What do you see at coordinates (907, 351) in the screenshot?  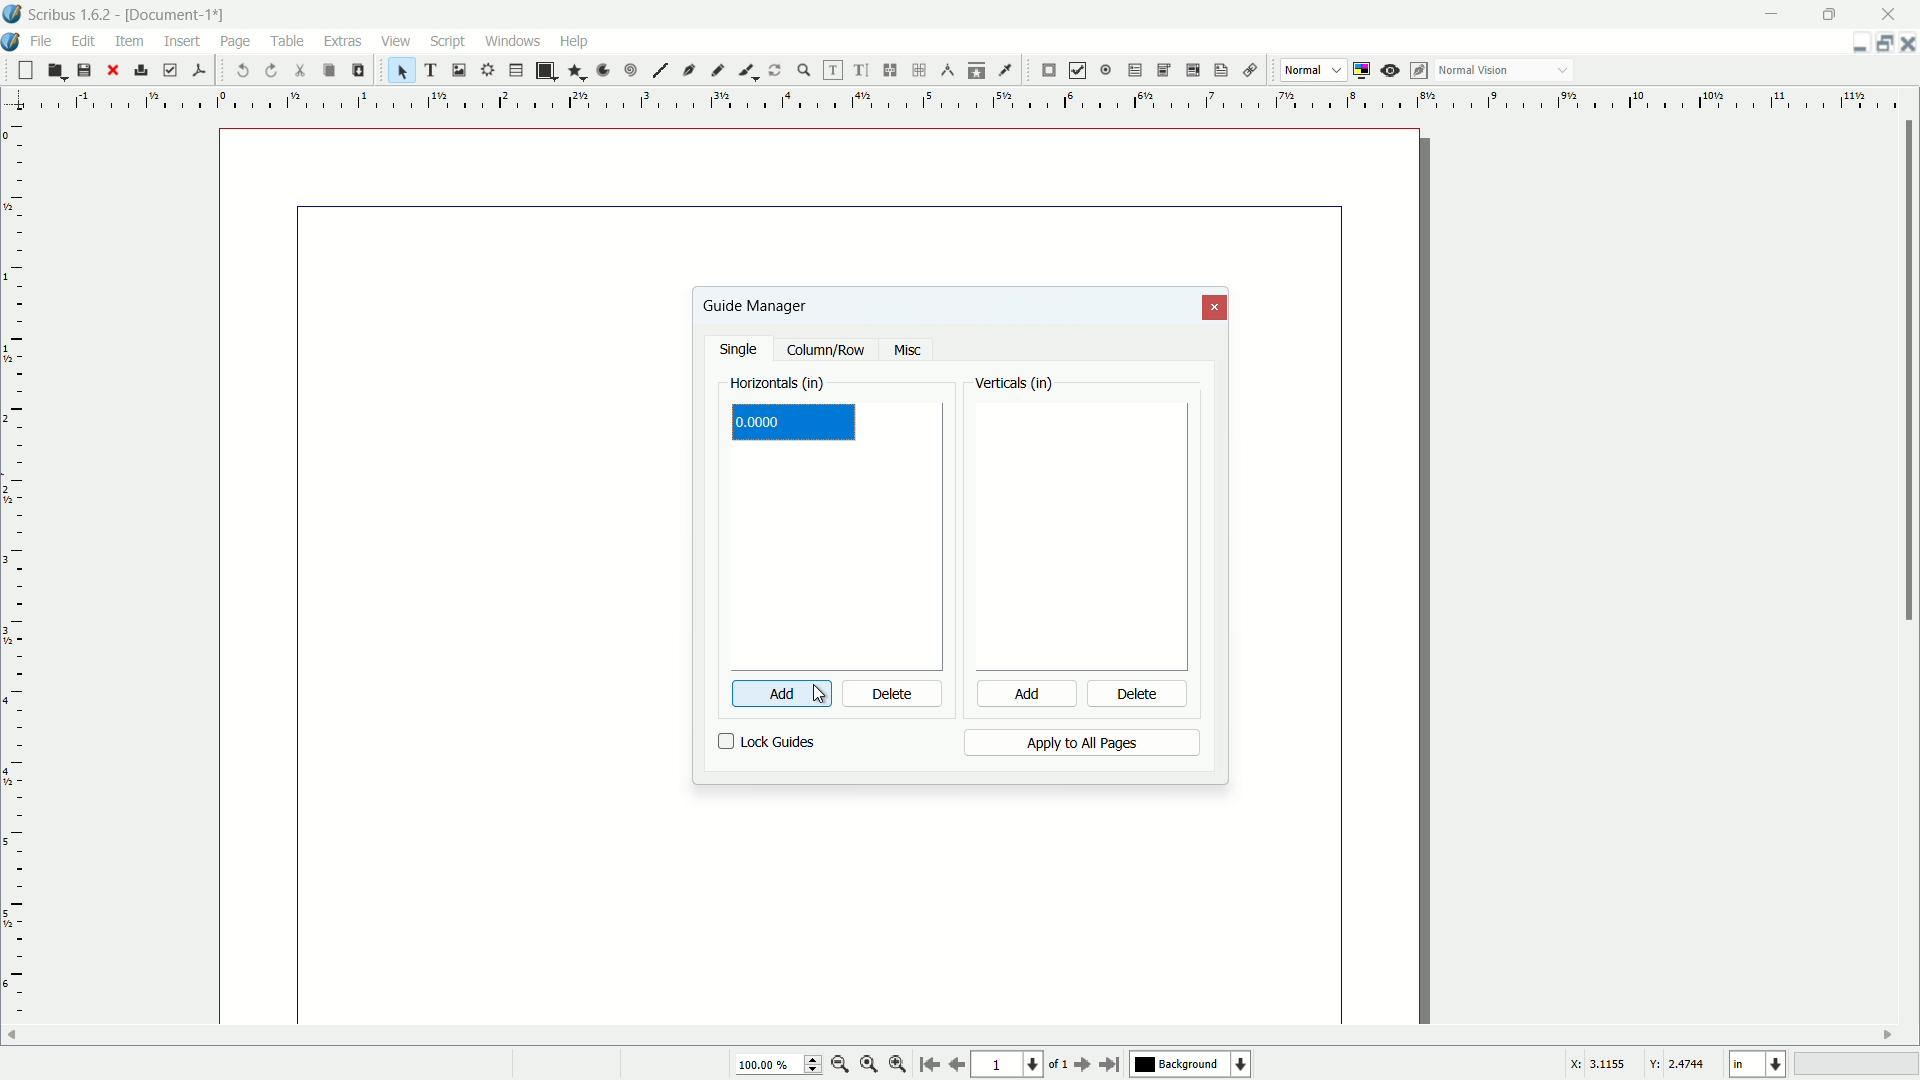 I see `misc` at bounding box center [907, 351].